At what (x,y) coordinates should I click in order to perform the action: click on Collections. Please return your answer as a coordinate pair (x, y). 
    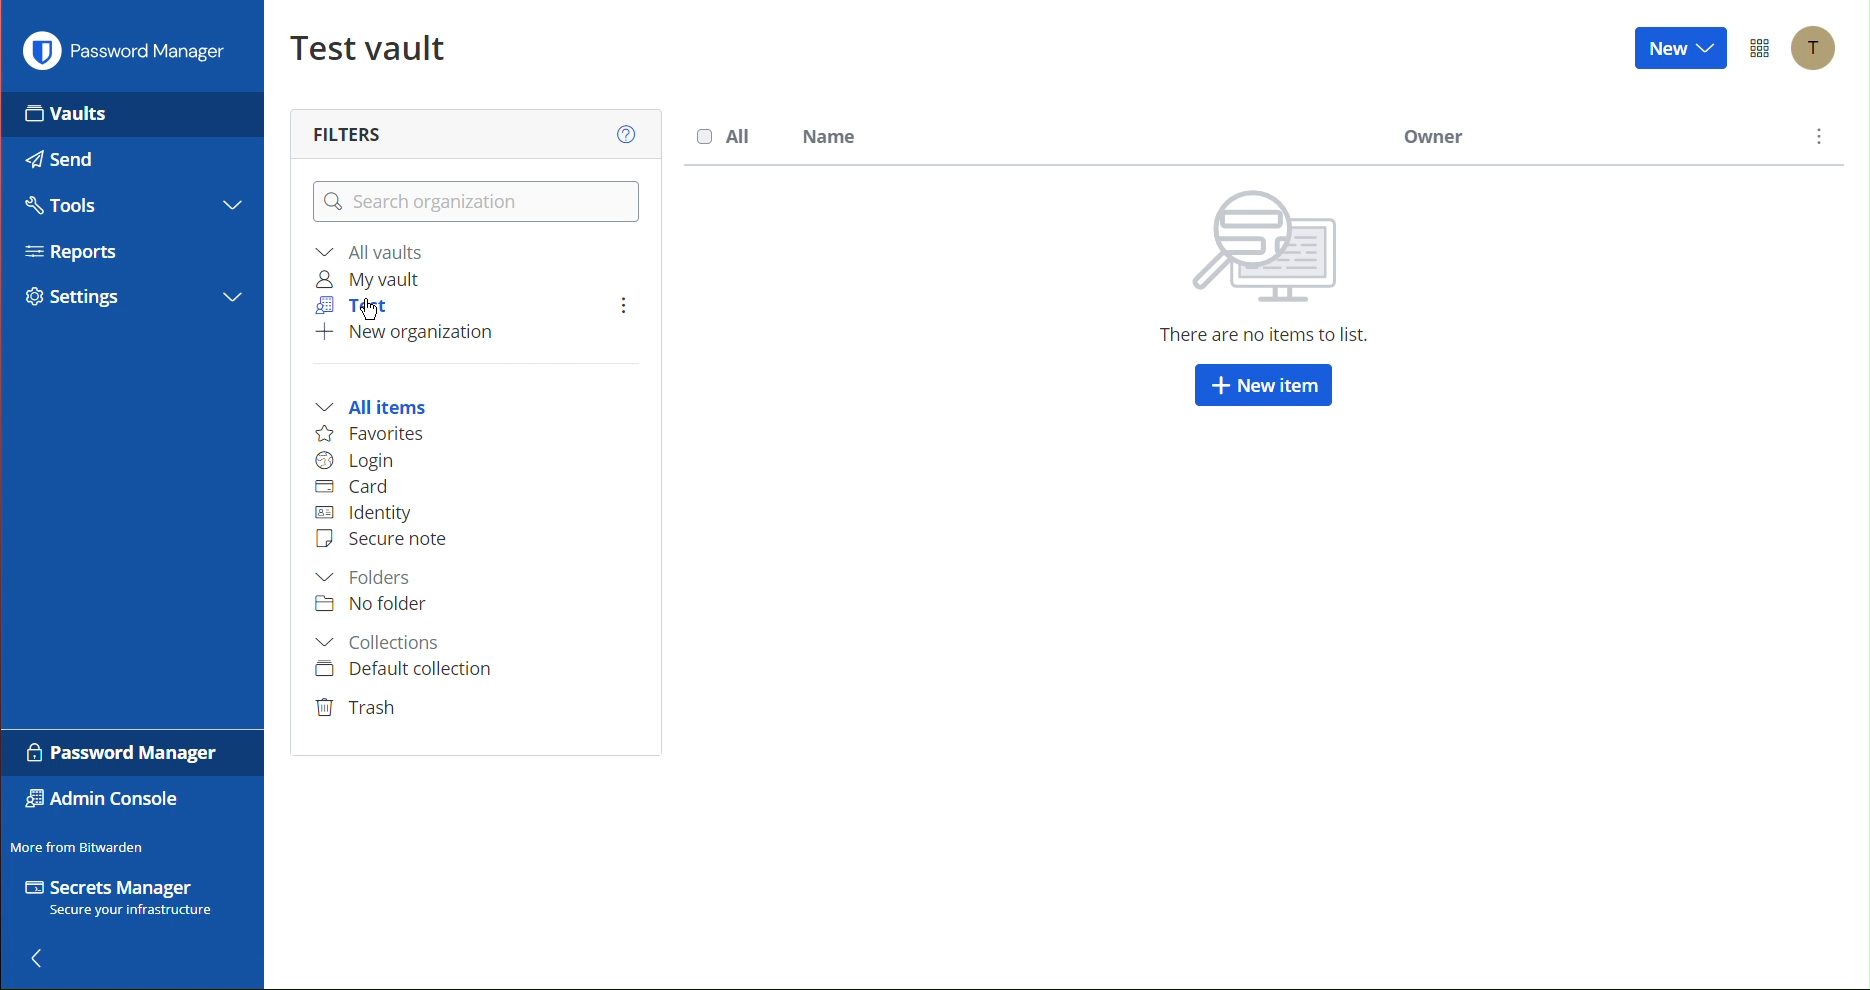
    Looking at the image, I should click on (383, 641).